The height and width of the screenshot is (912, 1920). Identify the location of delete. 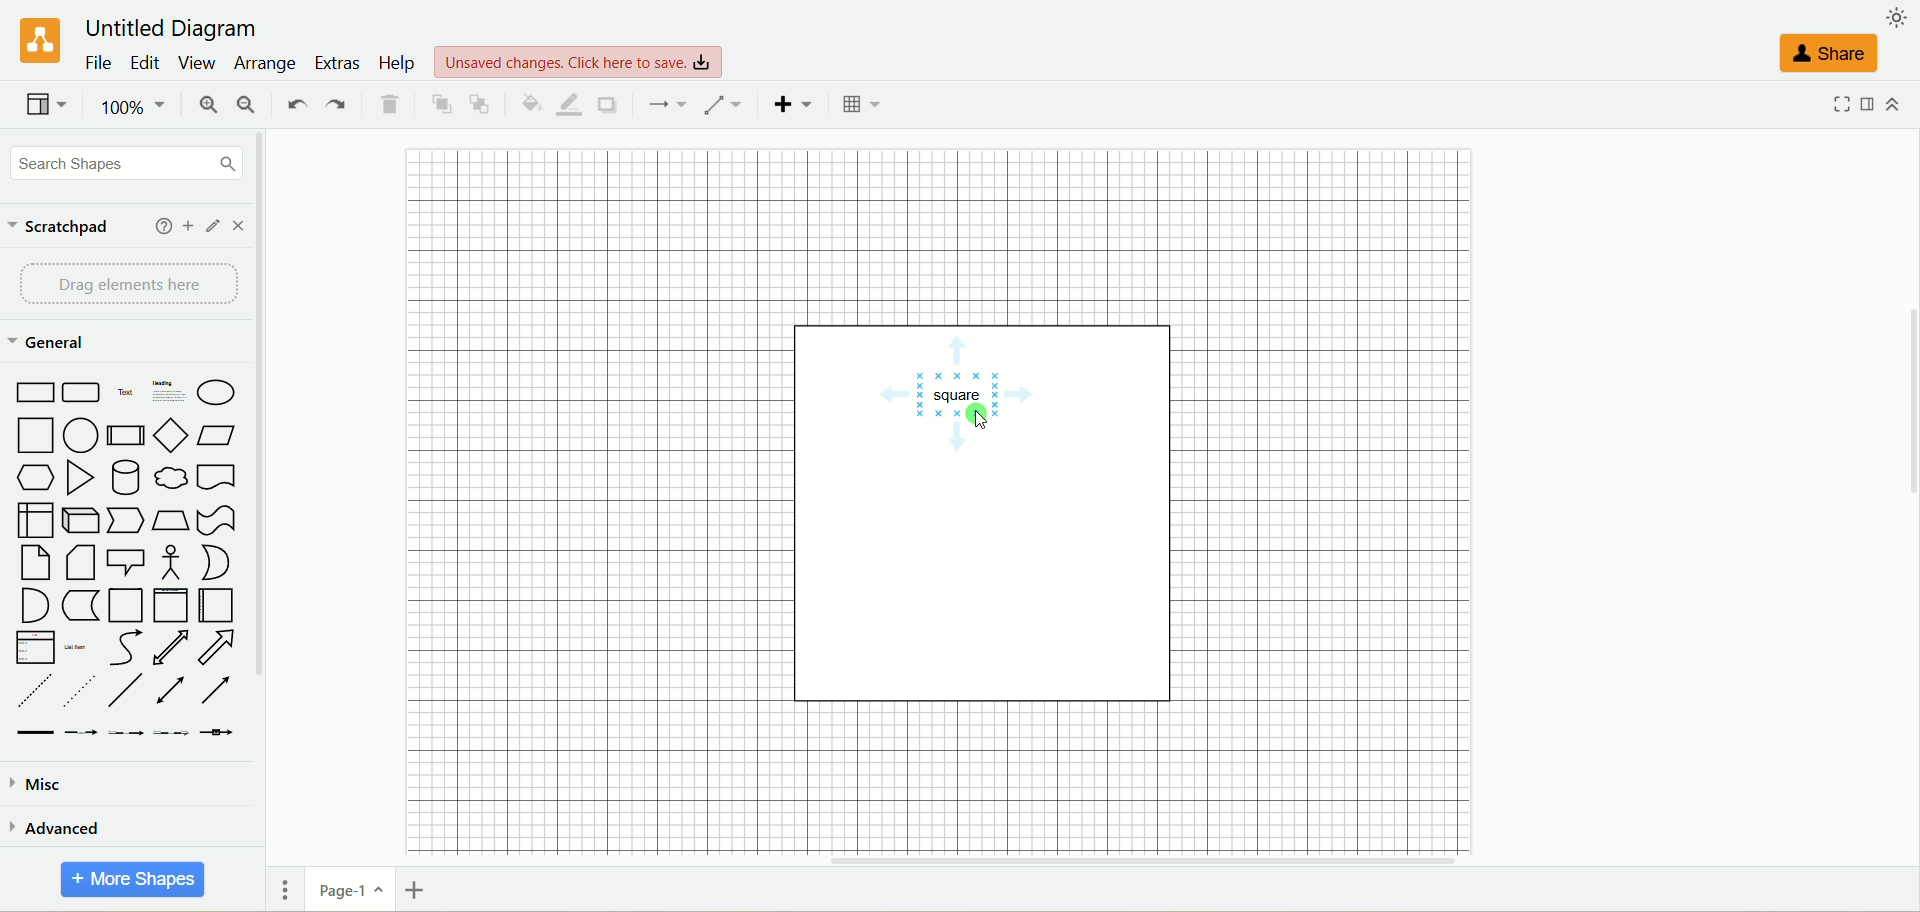
(391, 104).